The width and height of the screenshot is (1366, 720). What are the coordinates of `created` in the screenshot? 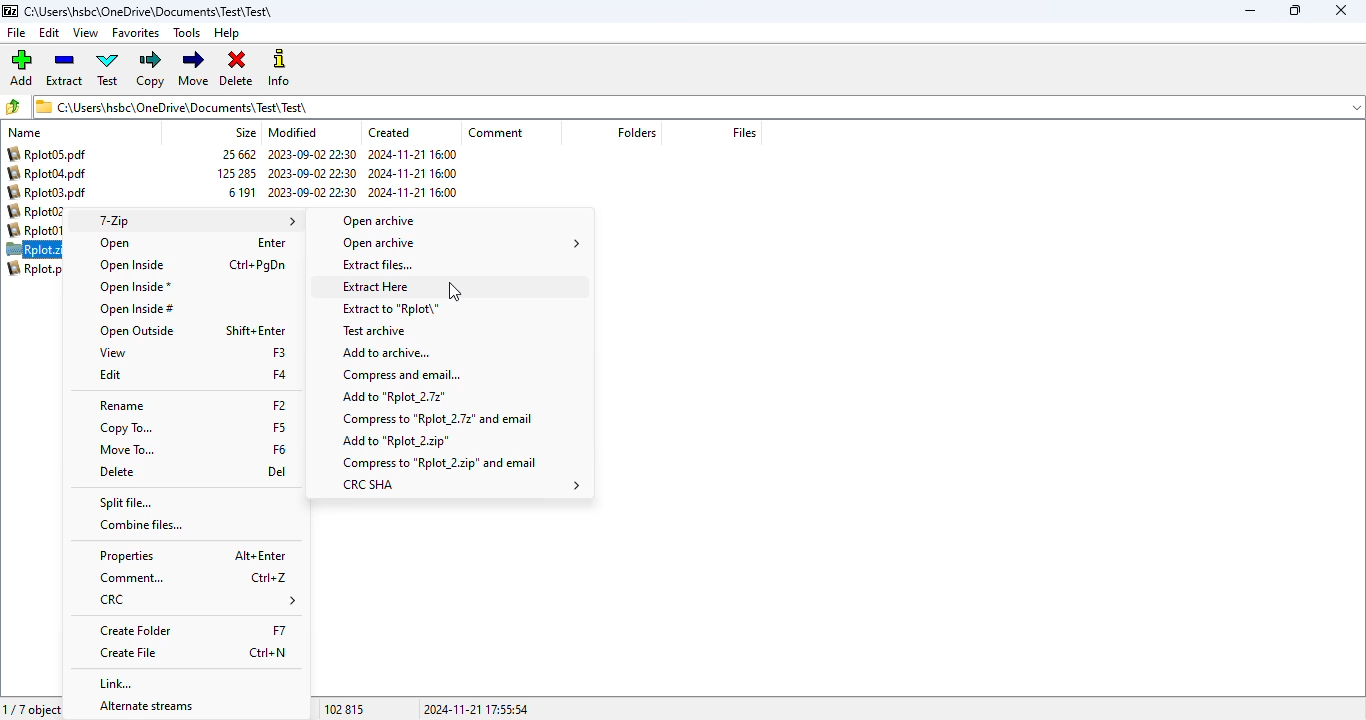 It's located at (389, 132).